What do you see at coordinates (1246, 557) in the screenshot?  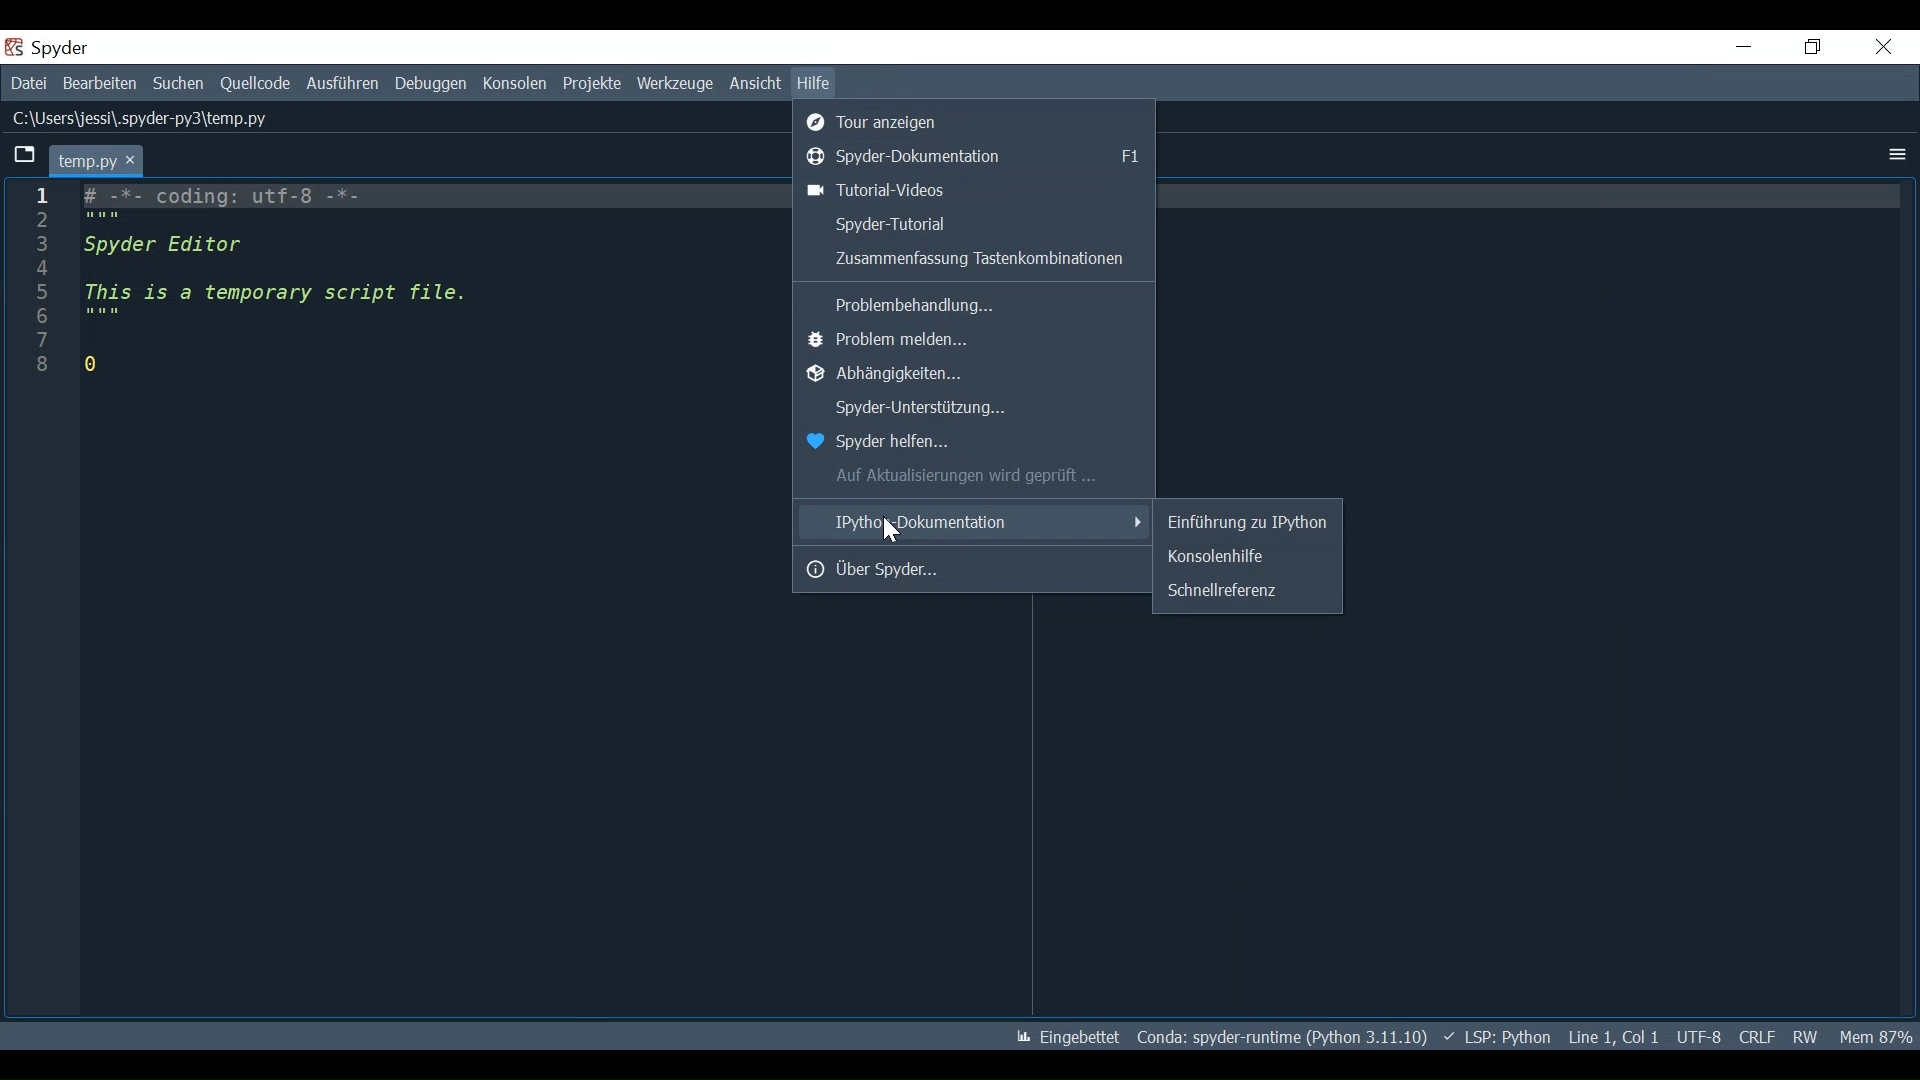 I see `Console Help` at bounding box center [1246, 557].